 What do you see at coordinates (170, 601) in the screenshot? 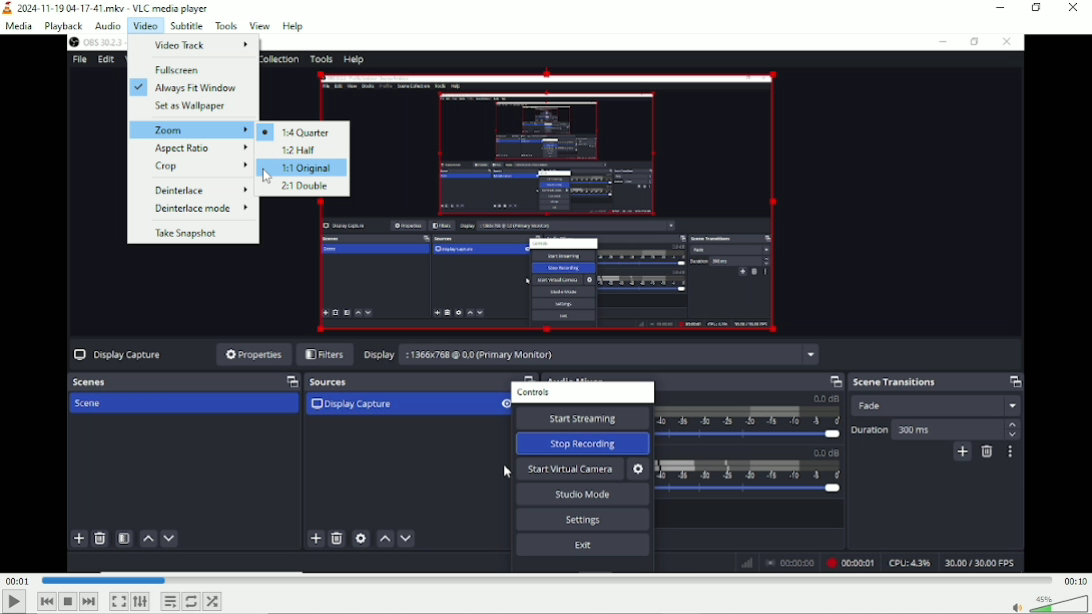
I see `Toggle playlist` at bounding box center [170, 601].